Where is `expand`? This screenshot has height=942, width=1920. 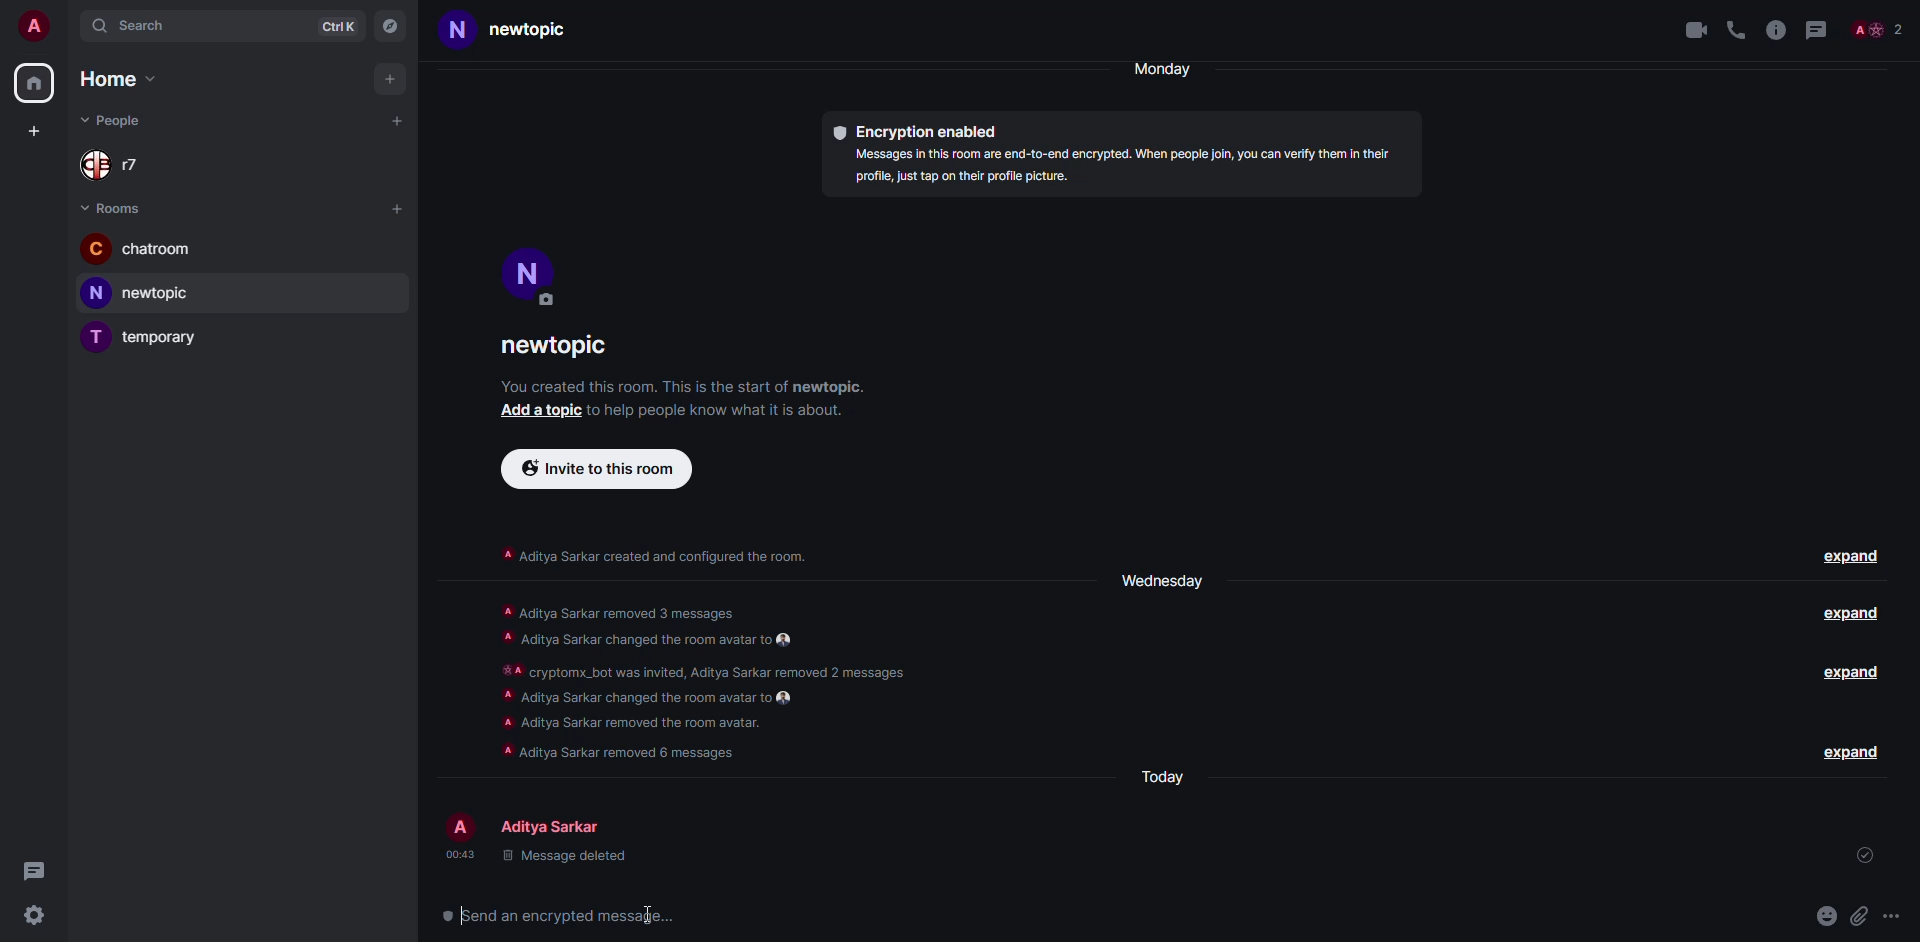
expand is located at coordinates (1848, 751).